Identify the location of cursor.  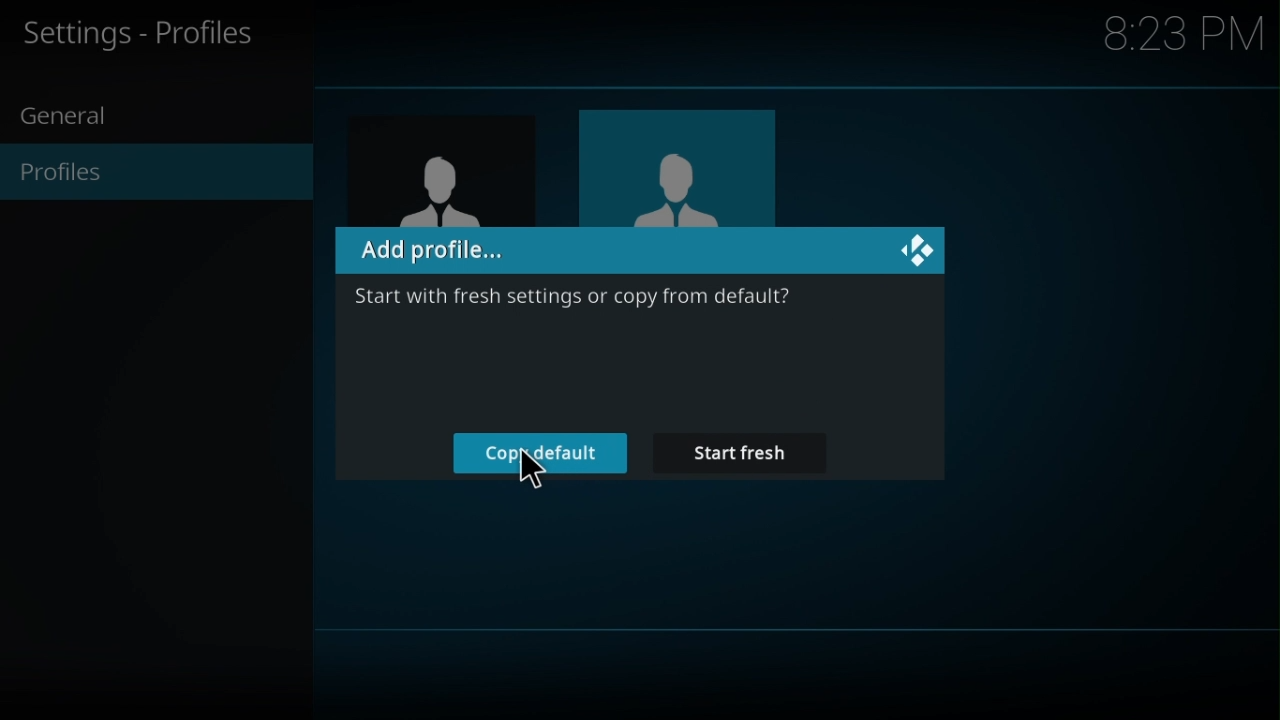
(542, 476).